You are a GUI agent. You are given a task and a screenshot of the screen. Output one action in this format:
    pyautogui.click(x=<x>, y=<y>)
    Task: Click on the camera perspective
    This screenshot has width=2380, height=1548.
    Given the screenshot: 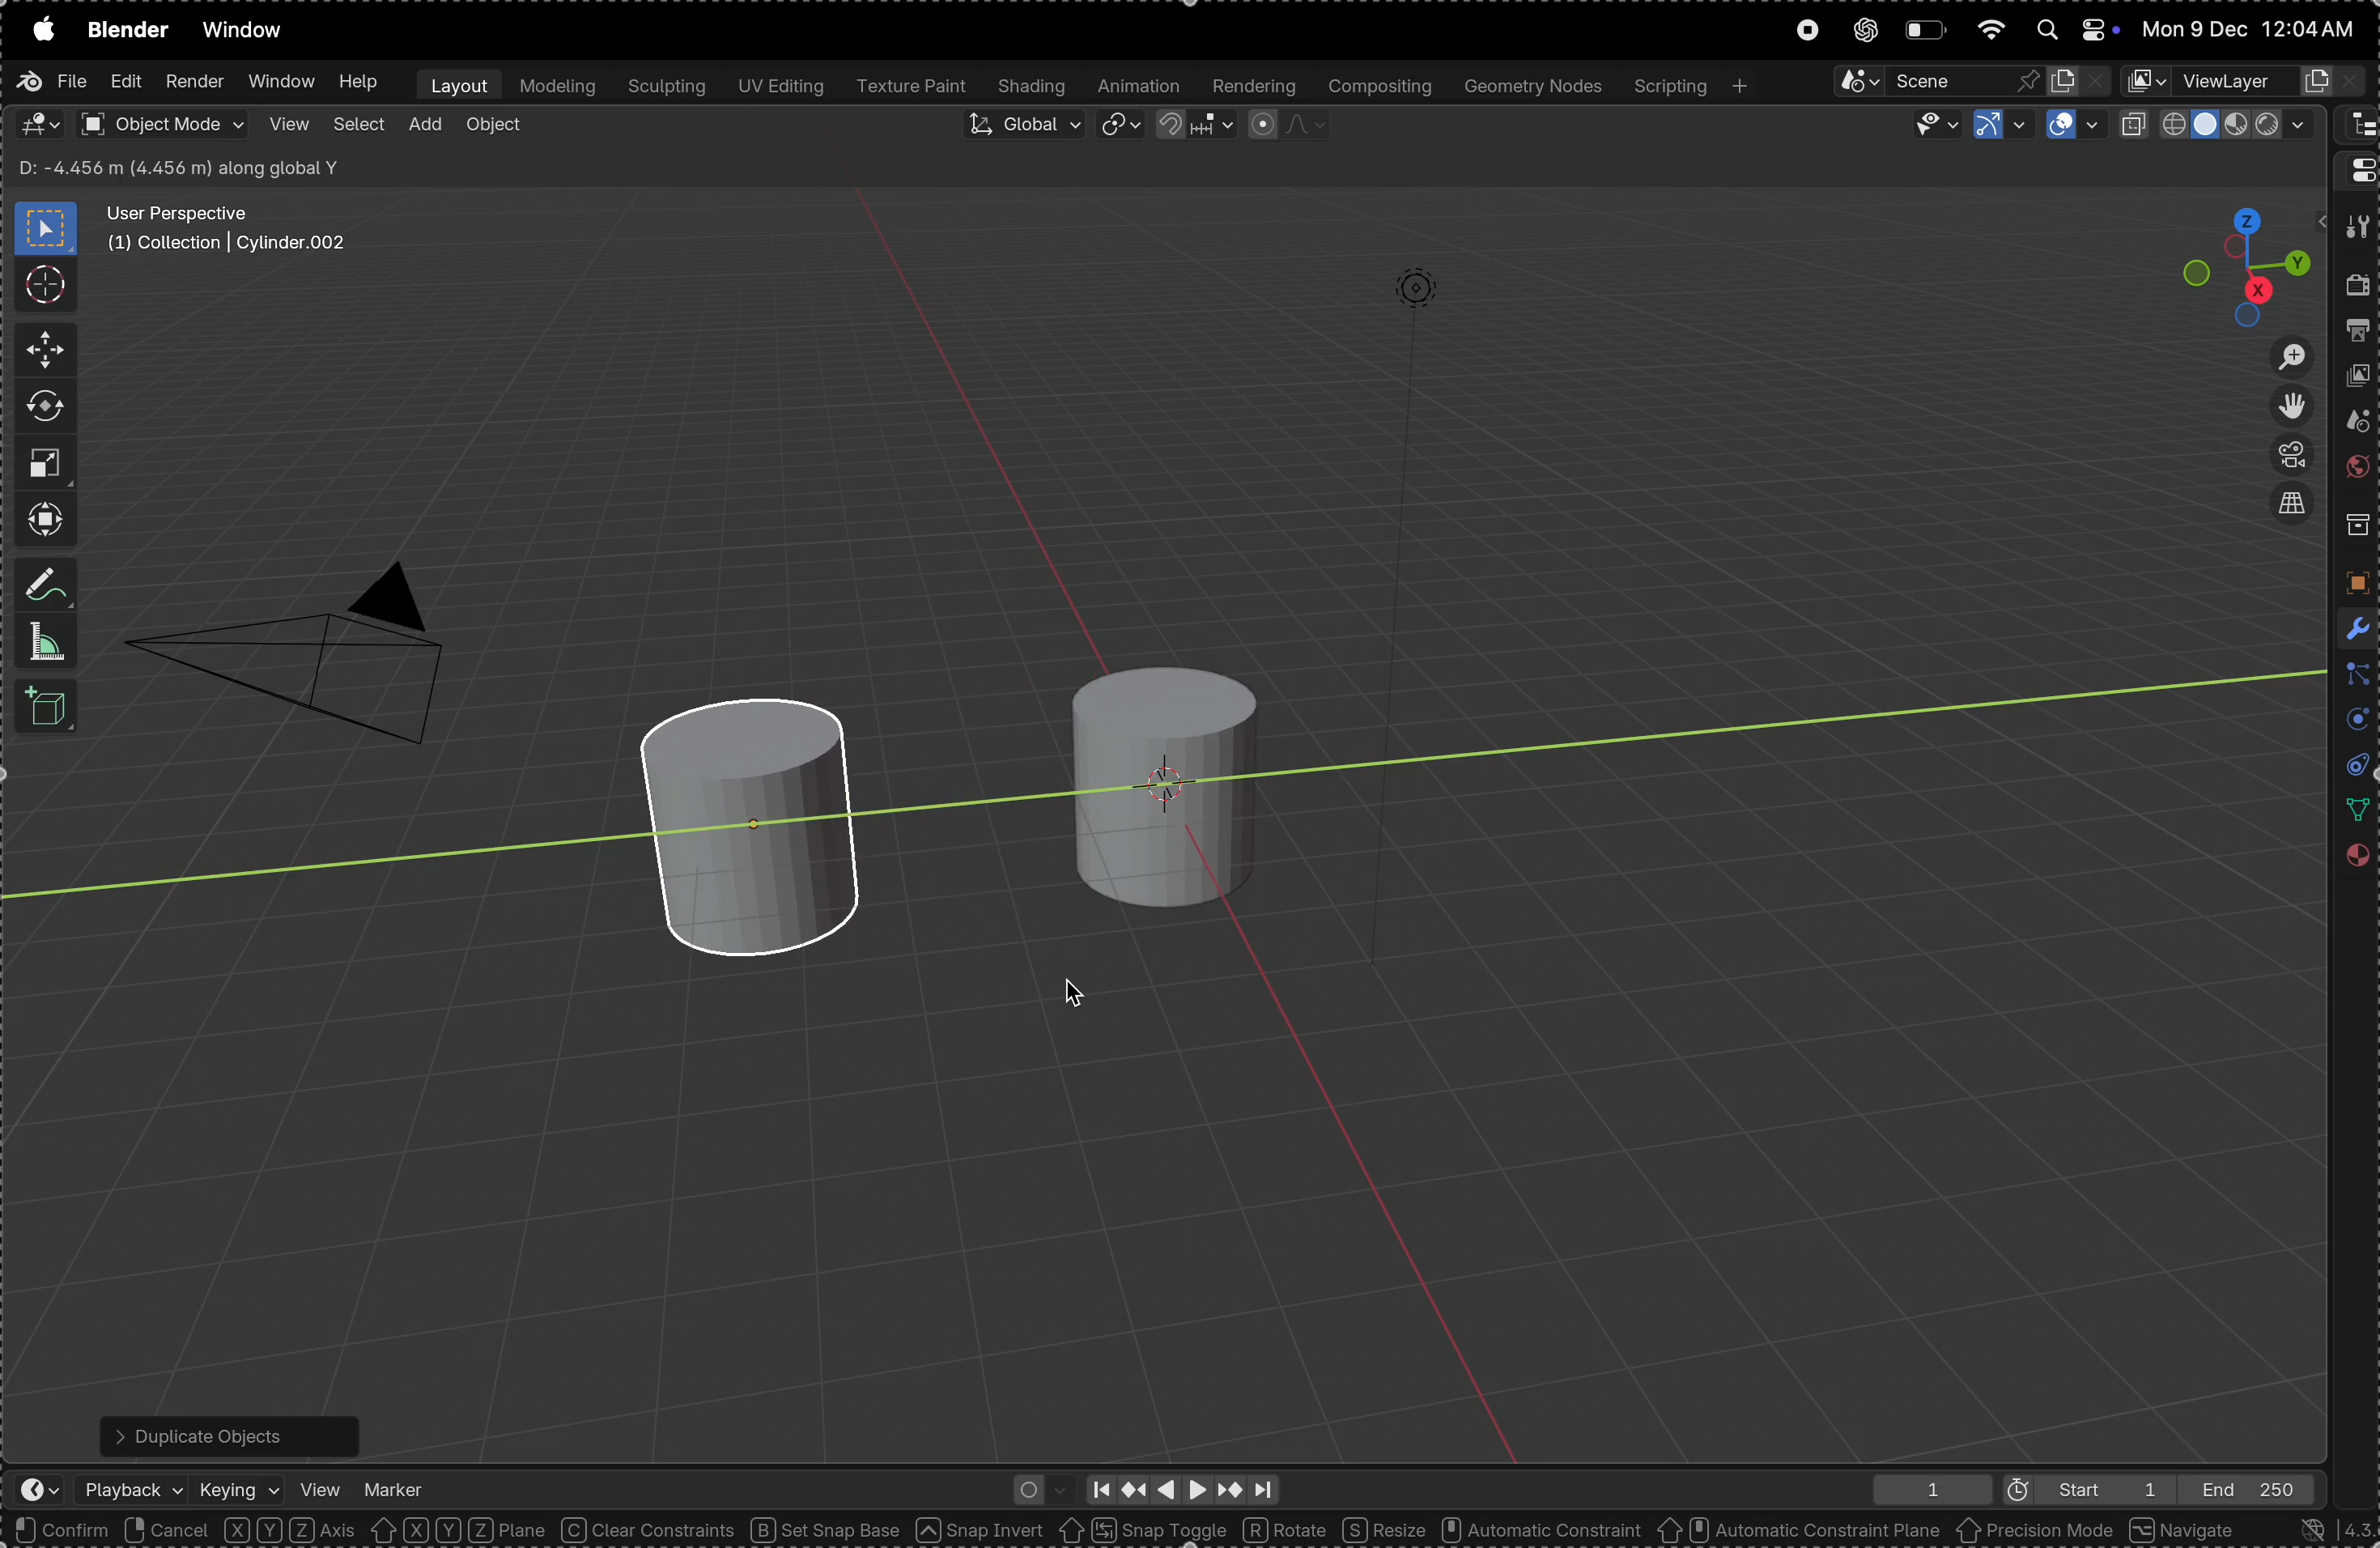 What is the action you would take?
    pyautogui.click(x=302, y=641)
    